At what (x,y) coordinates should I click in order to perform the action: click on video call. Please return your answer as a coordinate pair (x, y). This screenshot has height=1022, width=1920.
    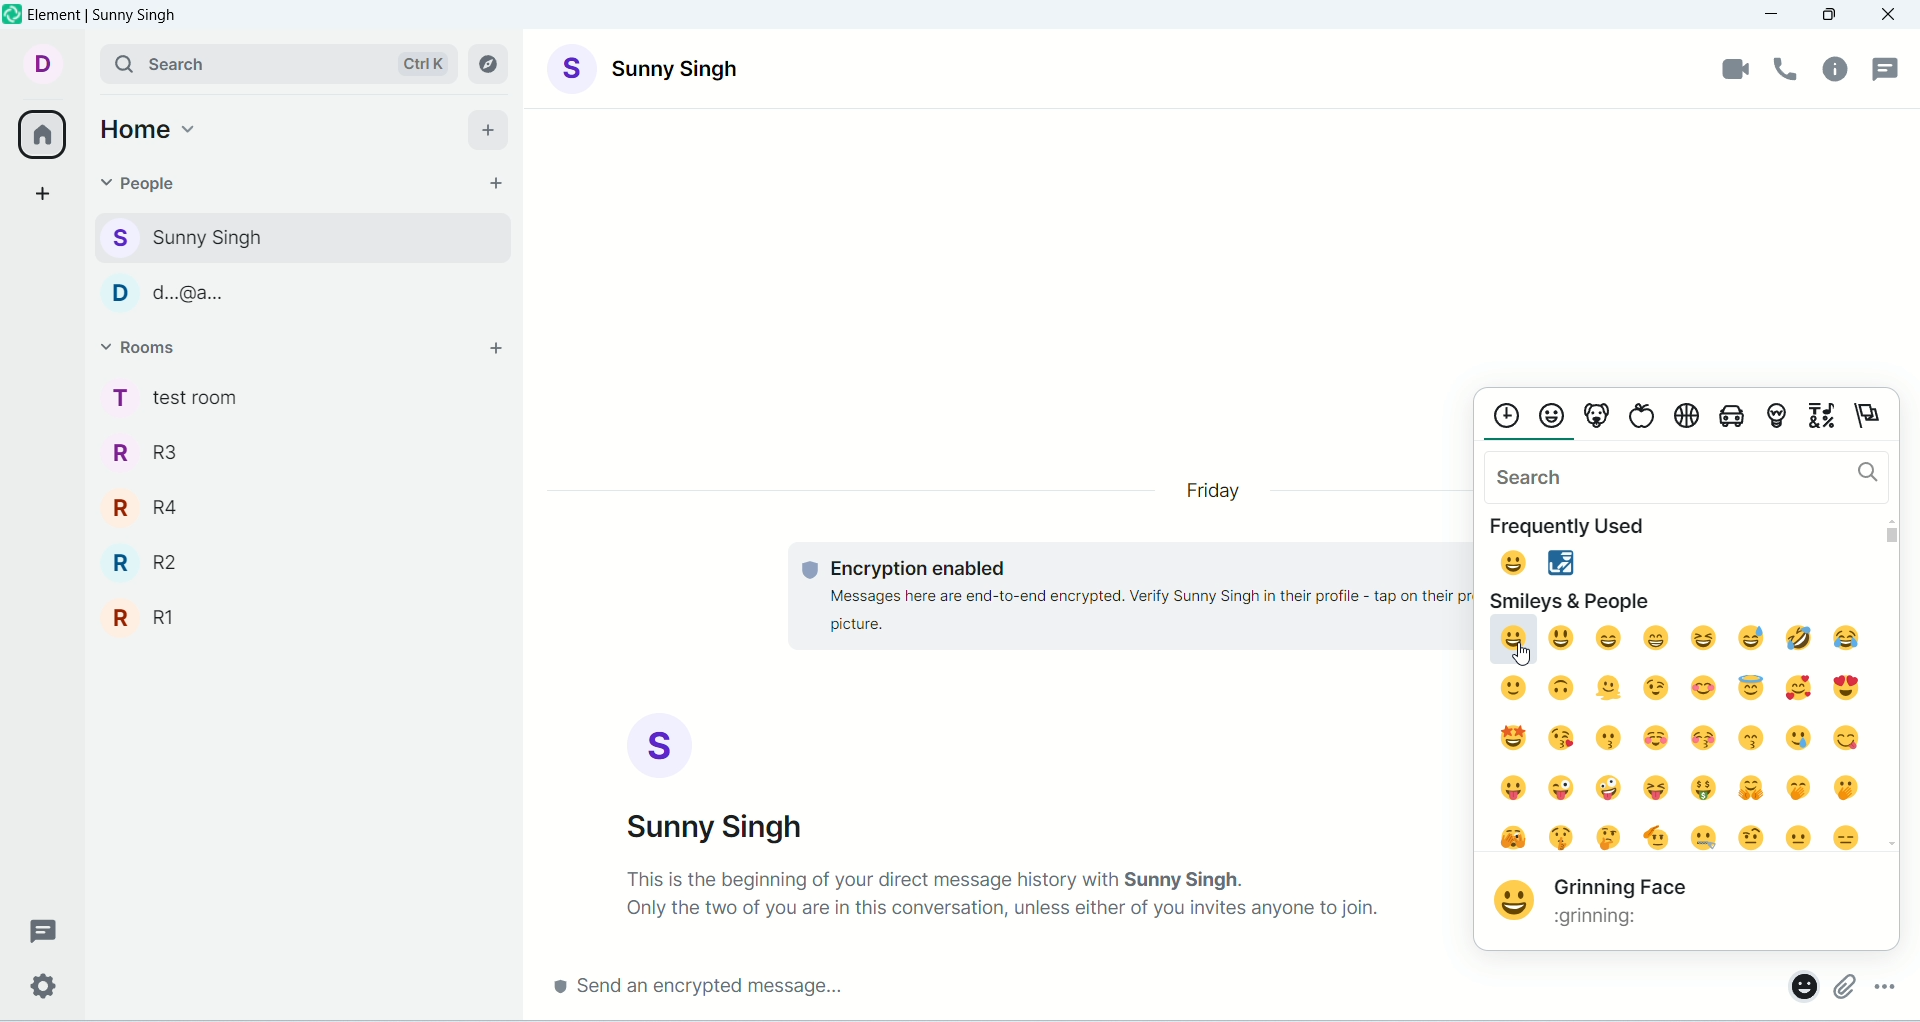
    Looking at the image, I should click on (1733, 69).